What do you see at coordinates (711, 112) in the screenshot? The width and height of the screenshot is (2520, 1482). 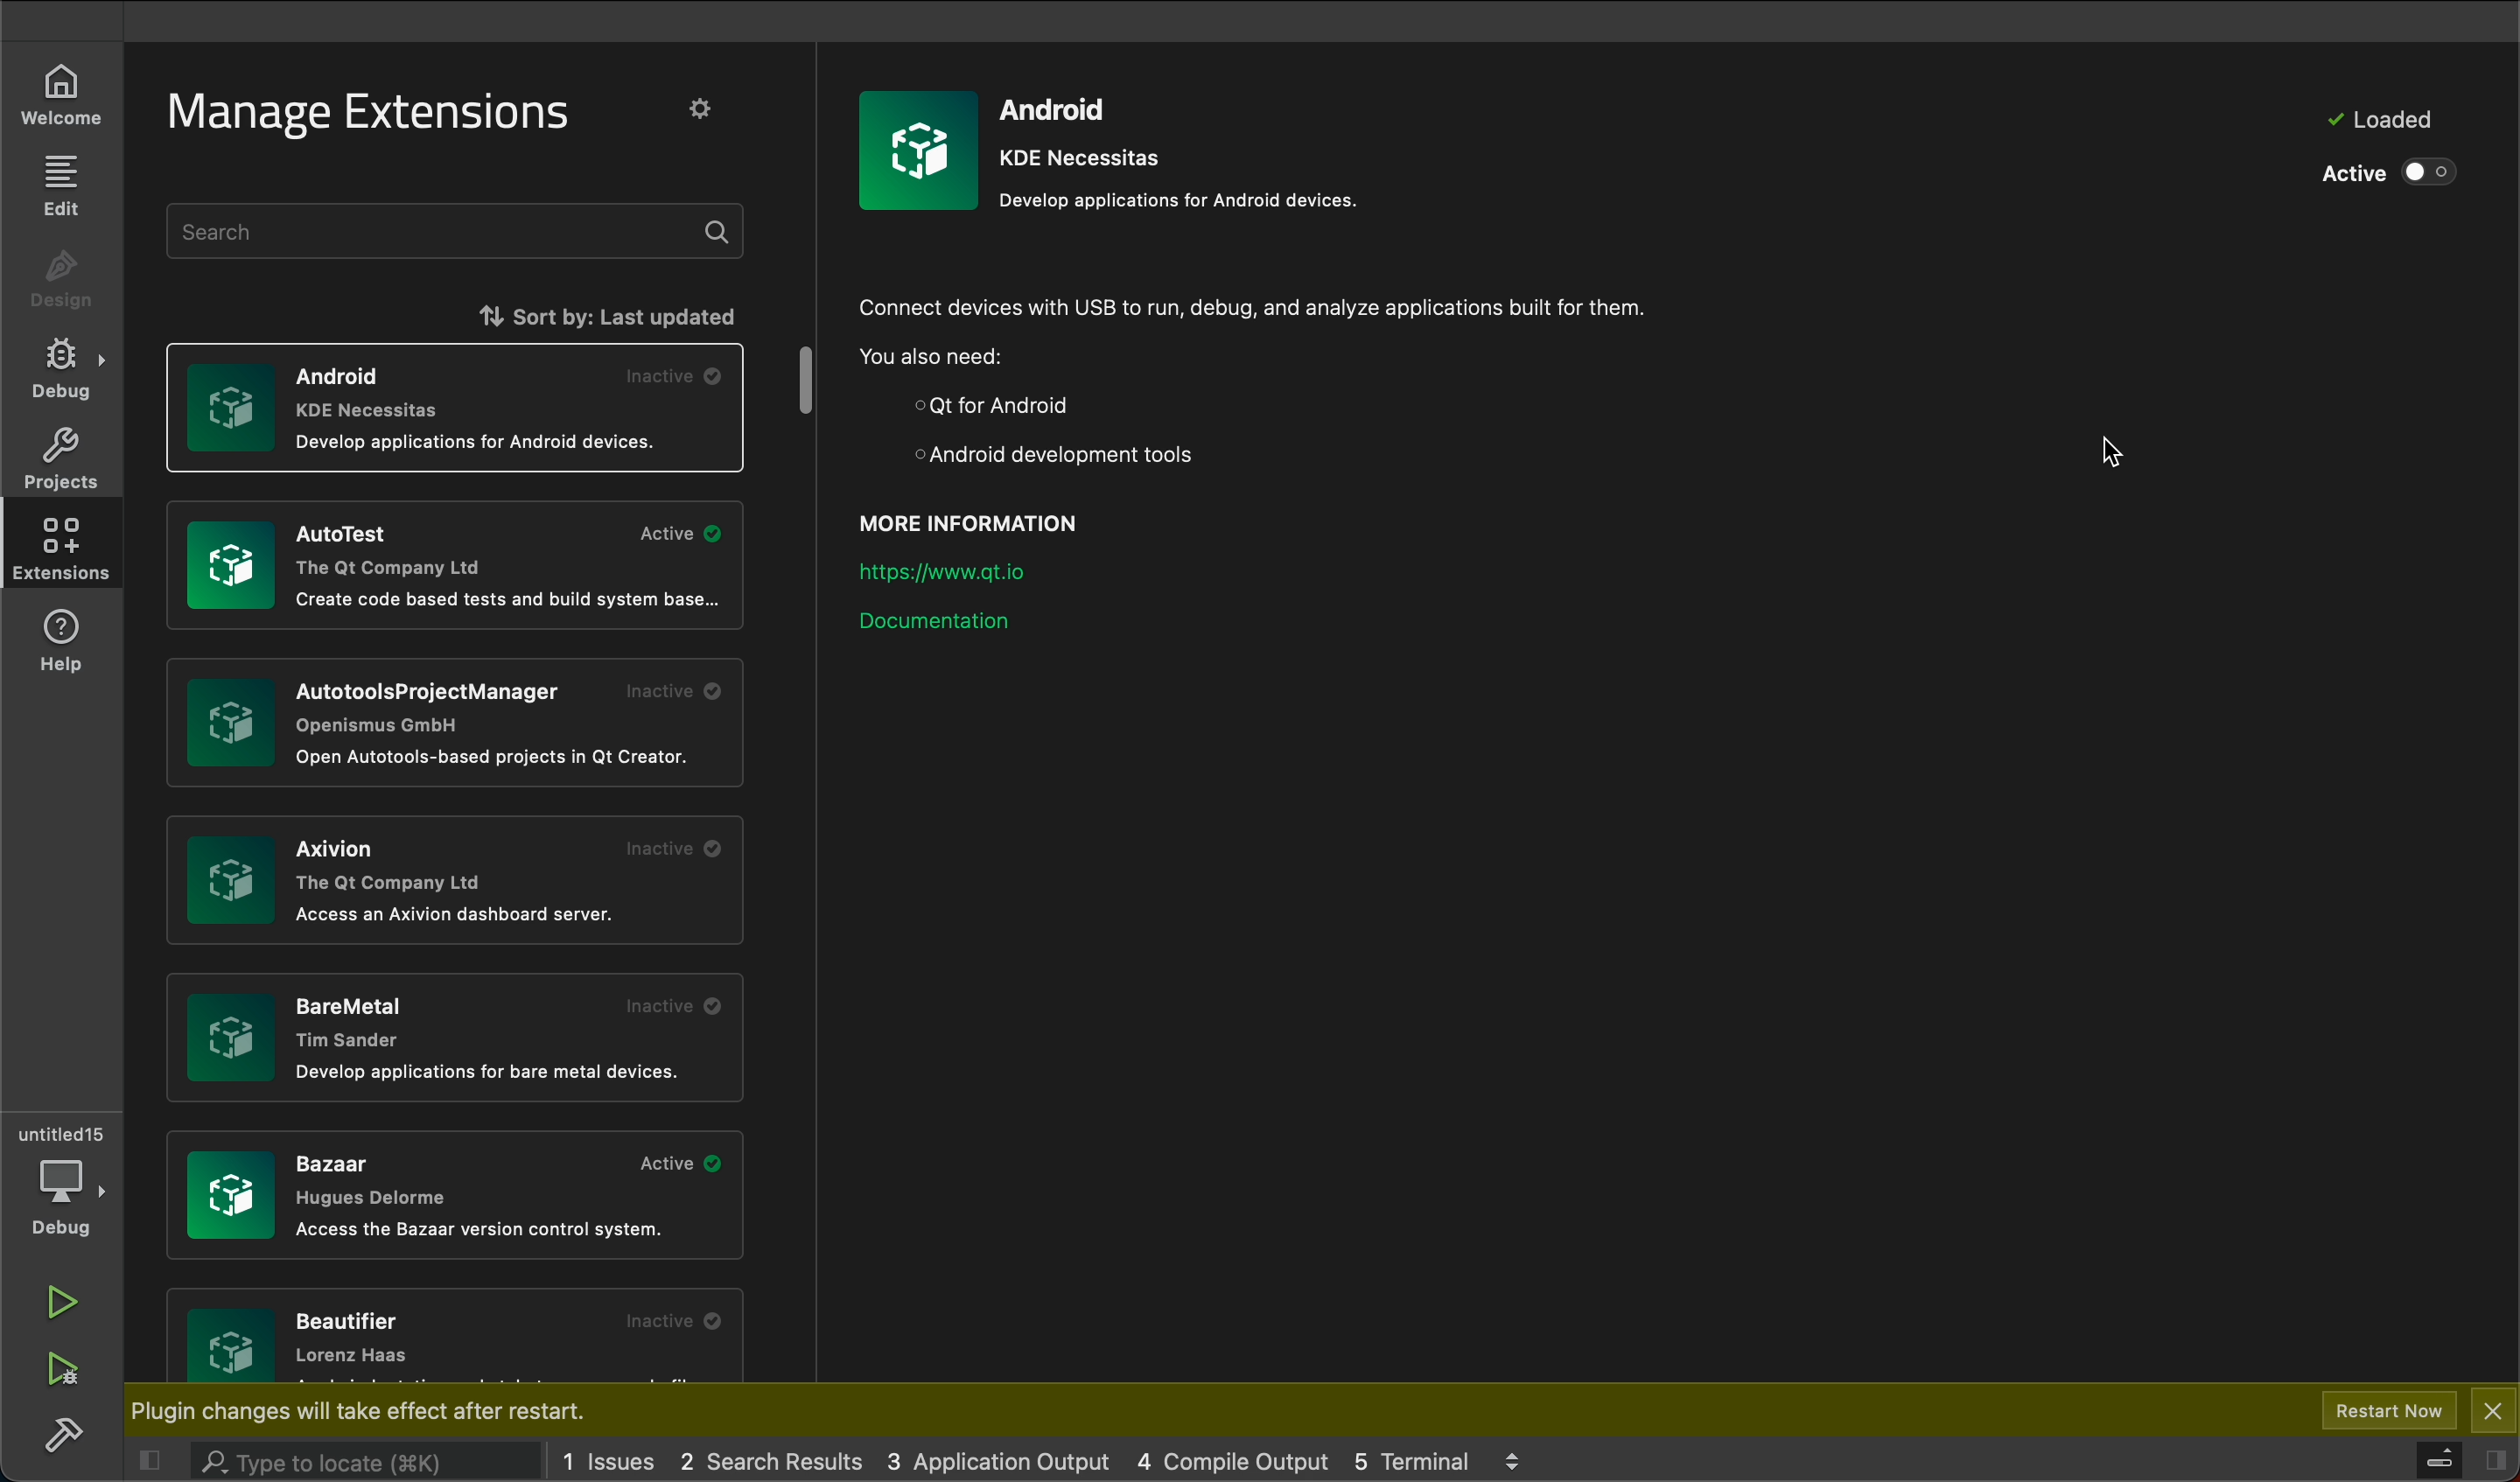 I see `settingd` at bounding box center [711, 112].